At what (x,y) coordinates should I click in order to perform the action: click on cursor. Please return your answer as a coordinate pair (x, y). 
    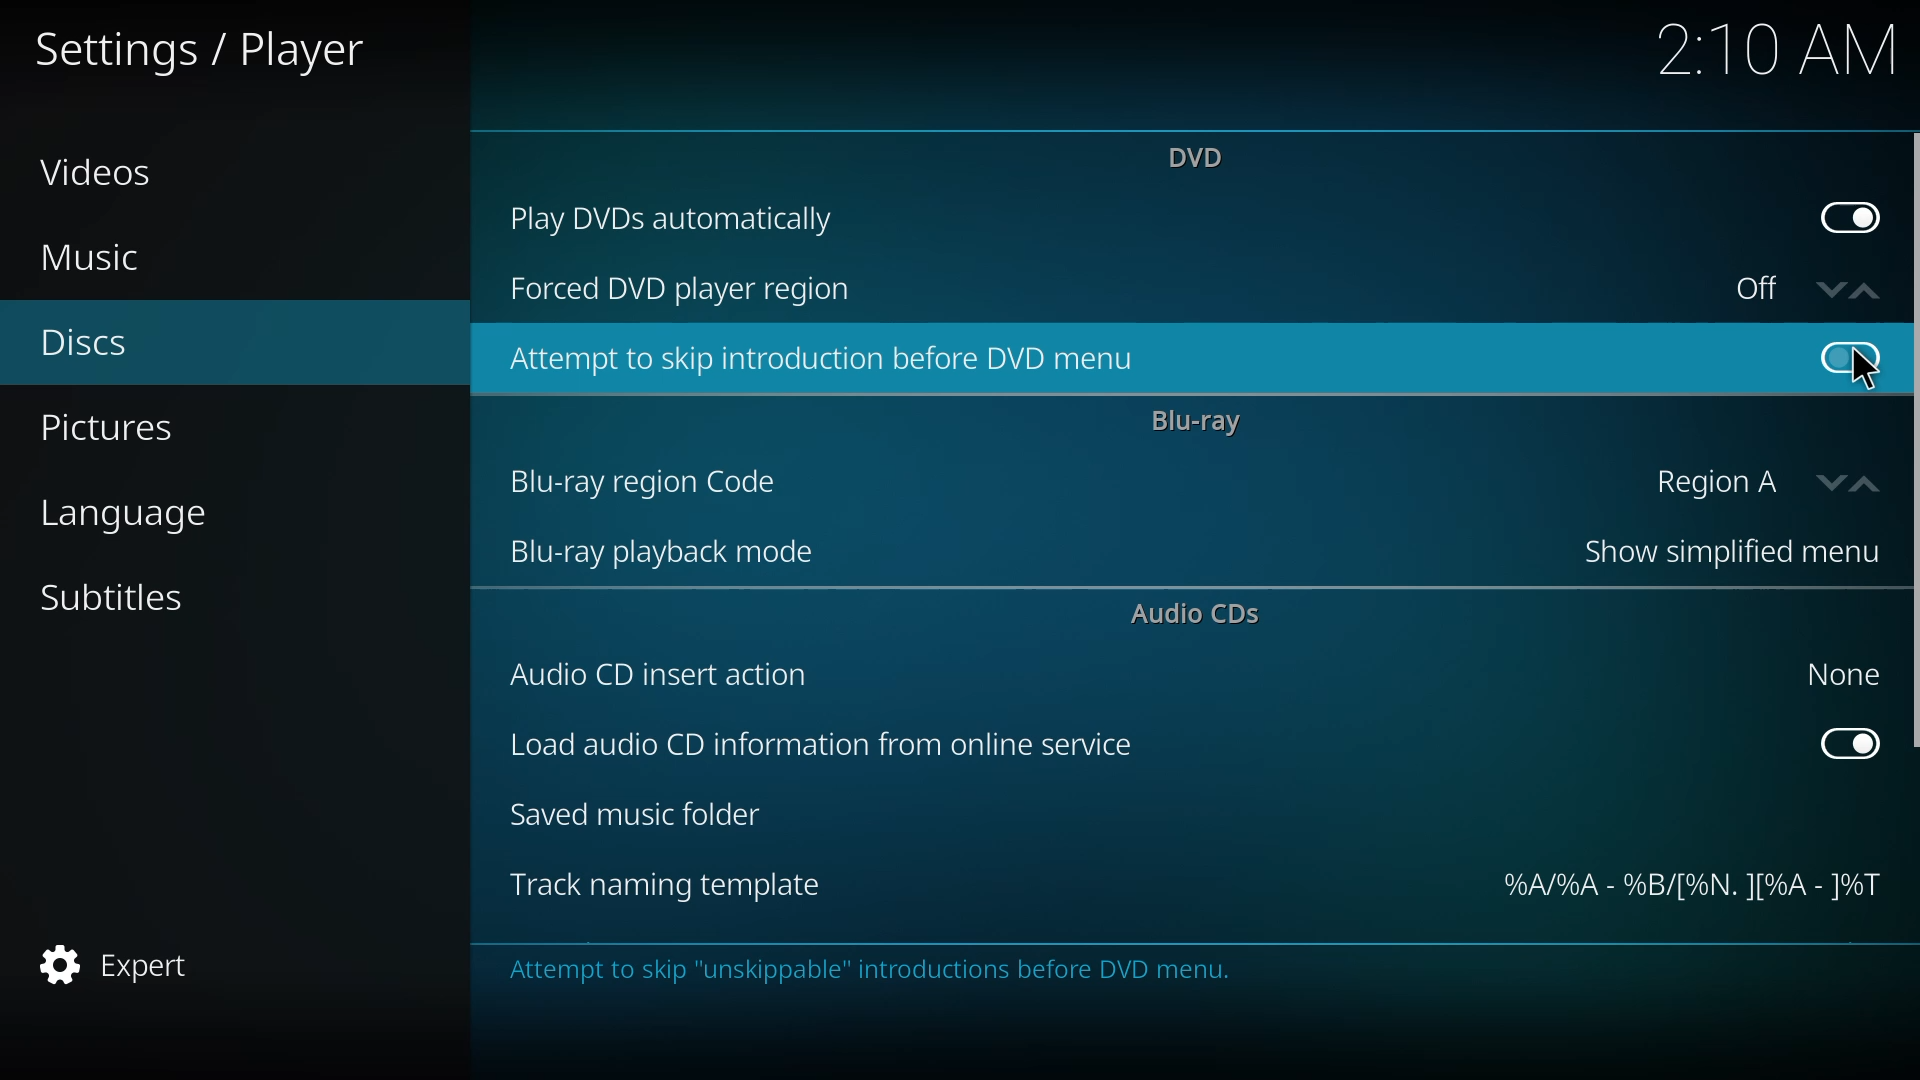
    Looking at the image, I should click on (1864, 371).